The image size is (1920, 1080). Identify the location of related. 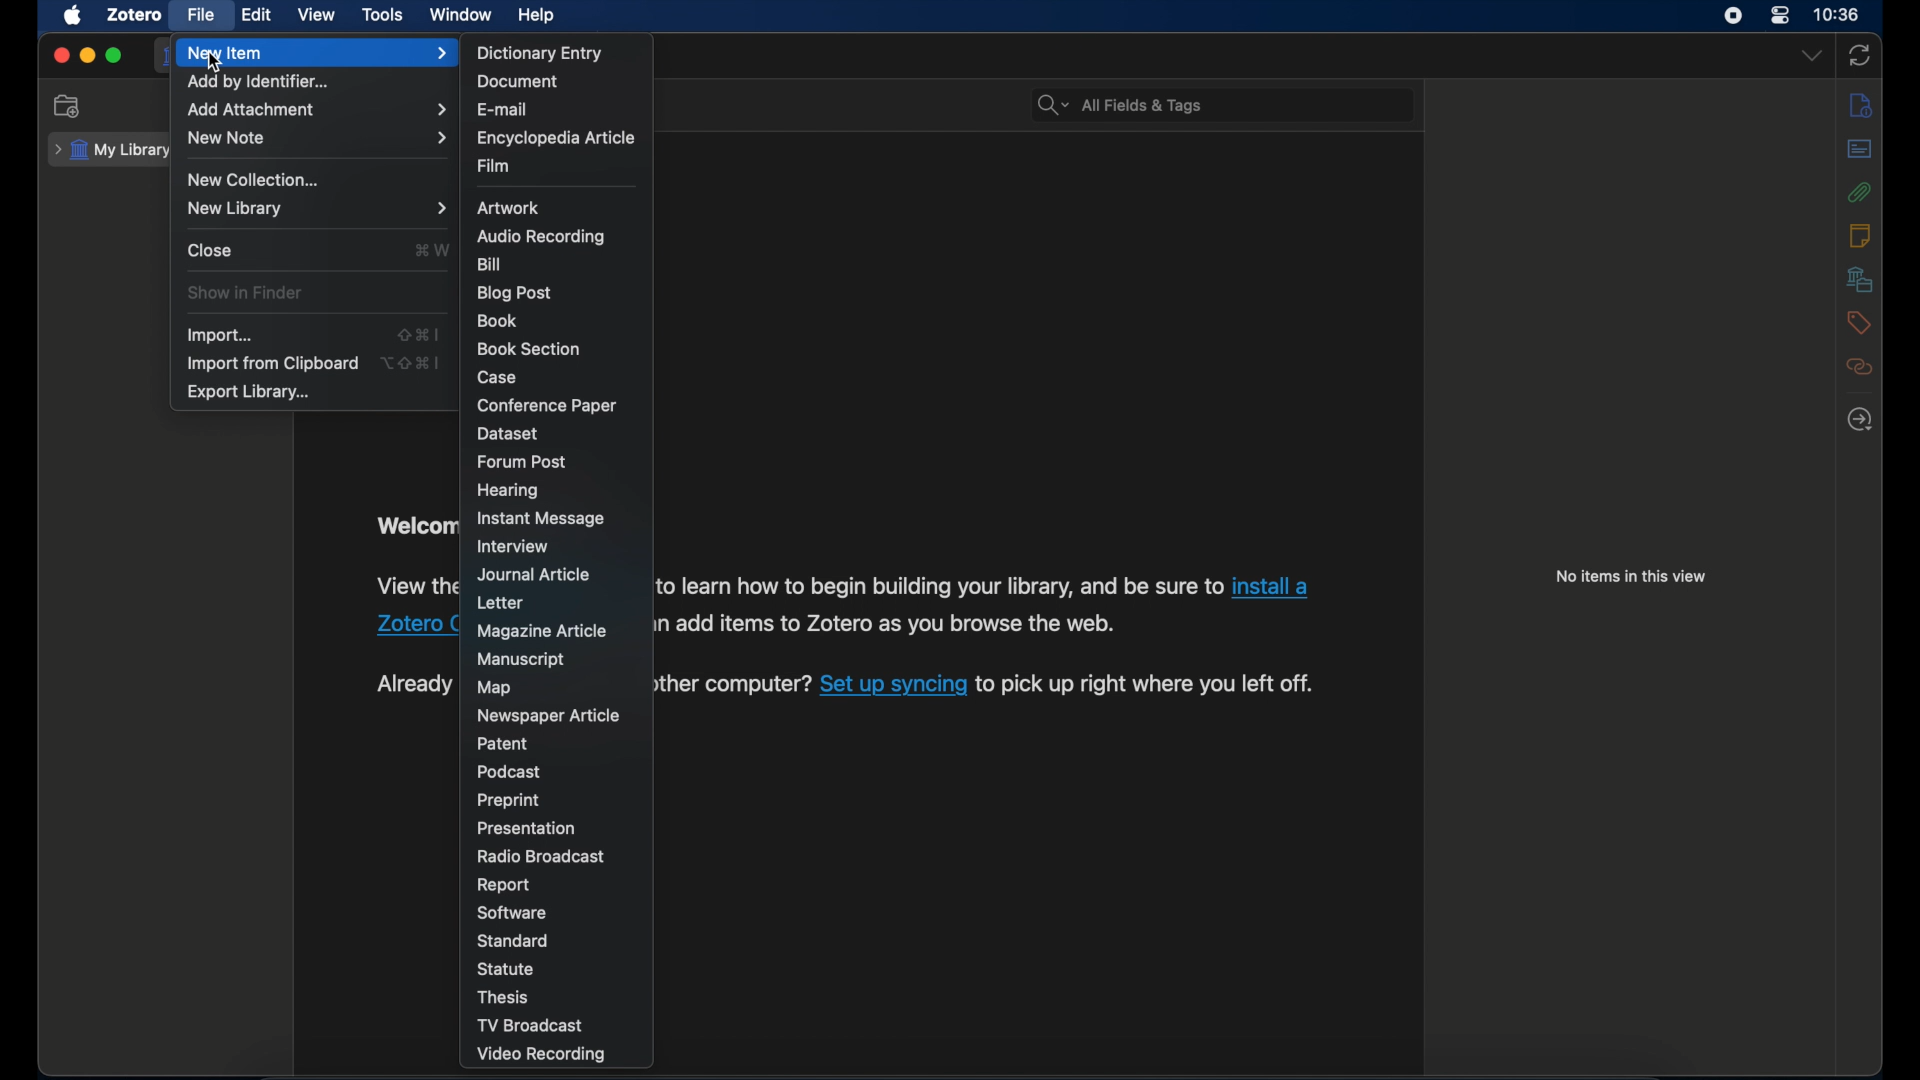
(1860, 368).